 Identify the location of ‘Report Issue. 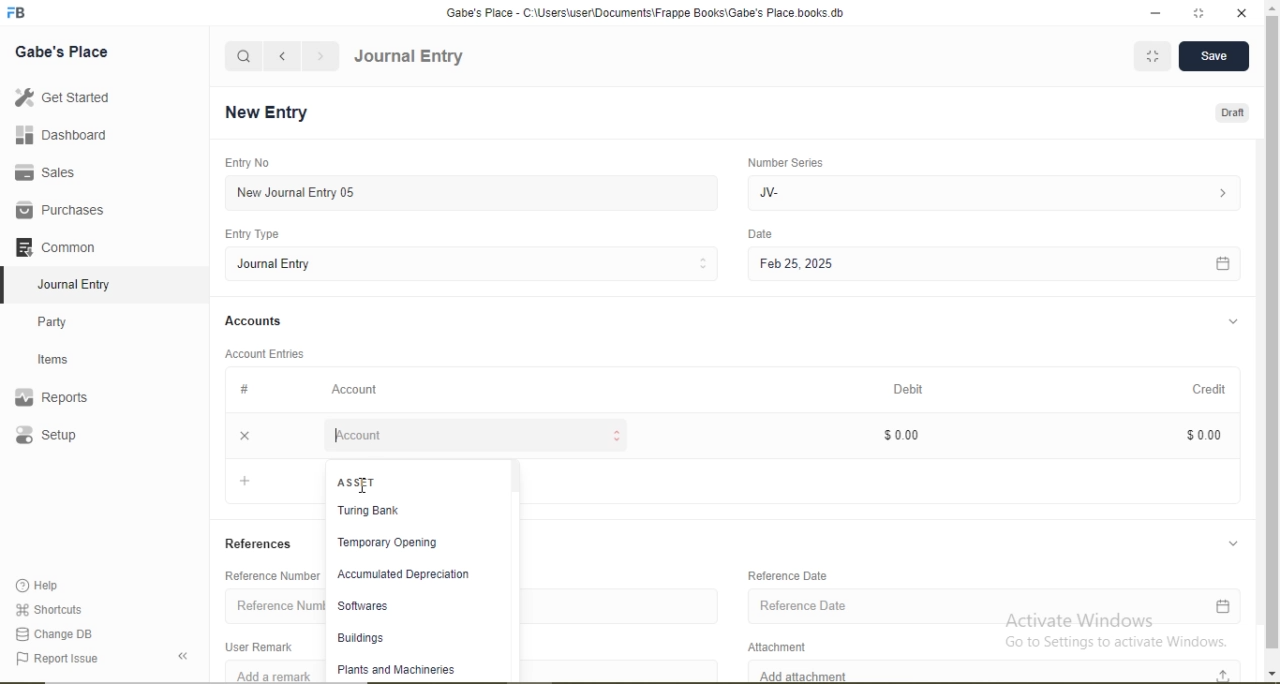
(78, 659).